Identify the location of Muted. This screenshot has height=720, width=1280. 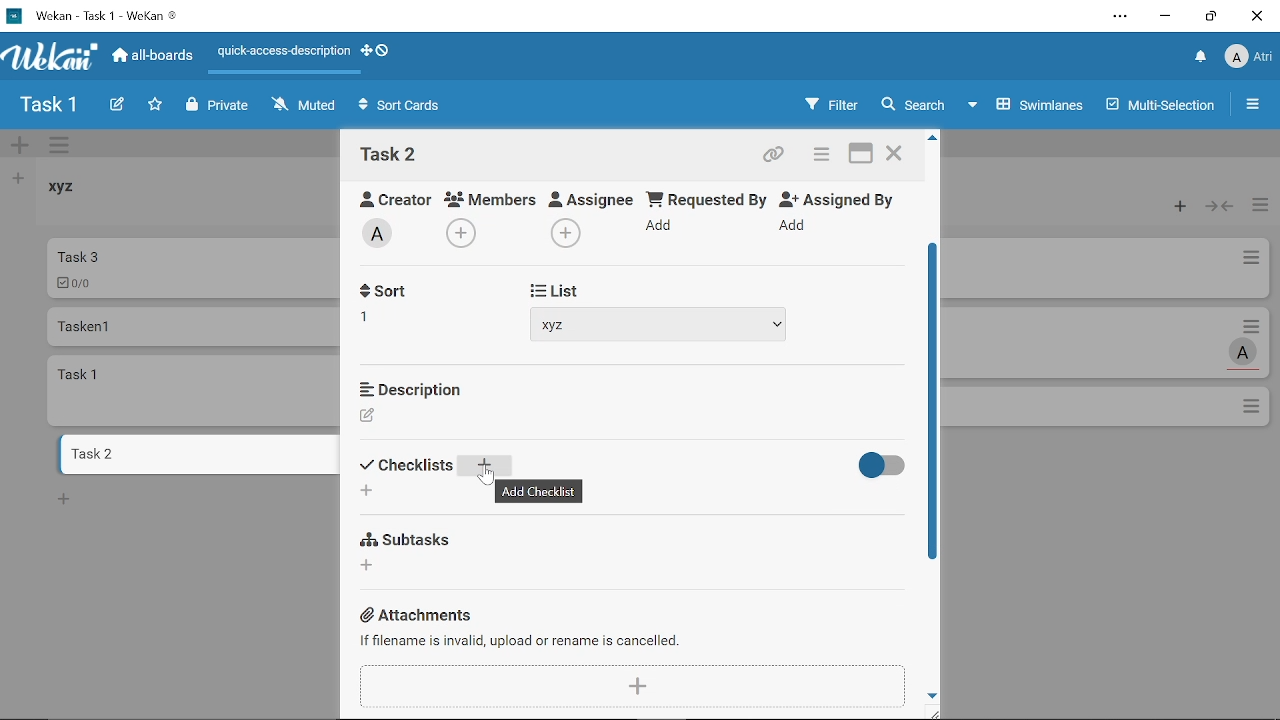
(305, 104).